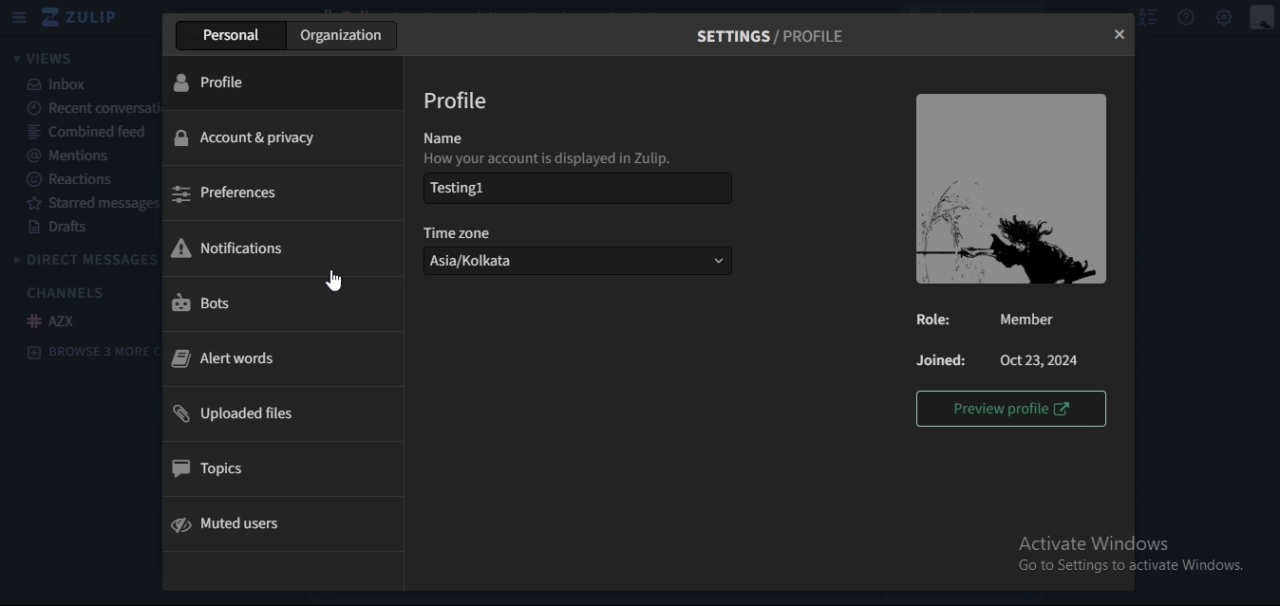  I want to click on Member, so click(1026, 316).